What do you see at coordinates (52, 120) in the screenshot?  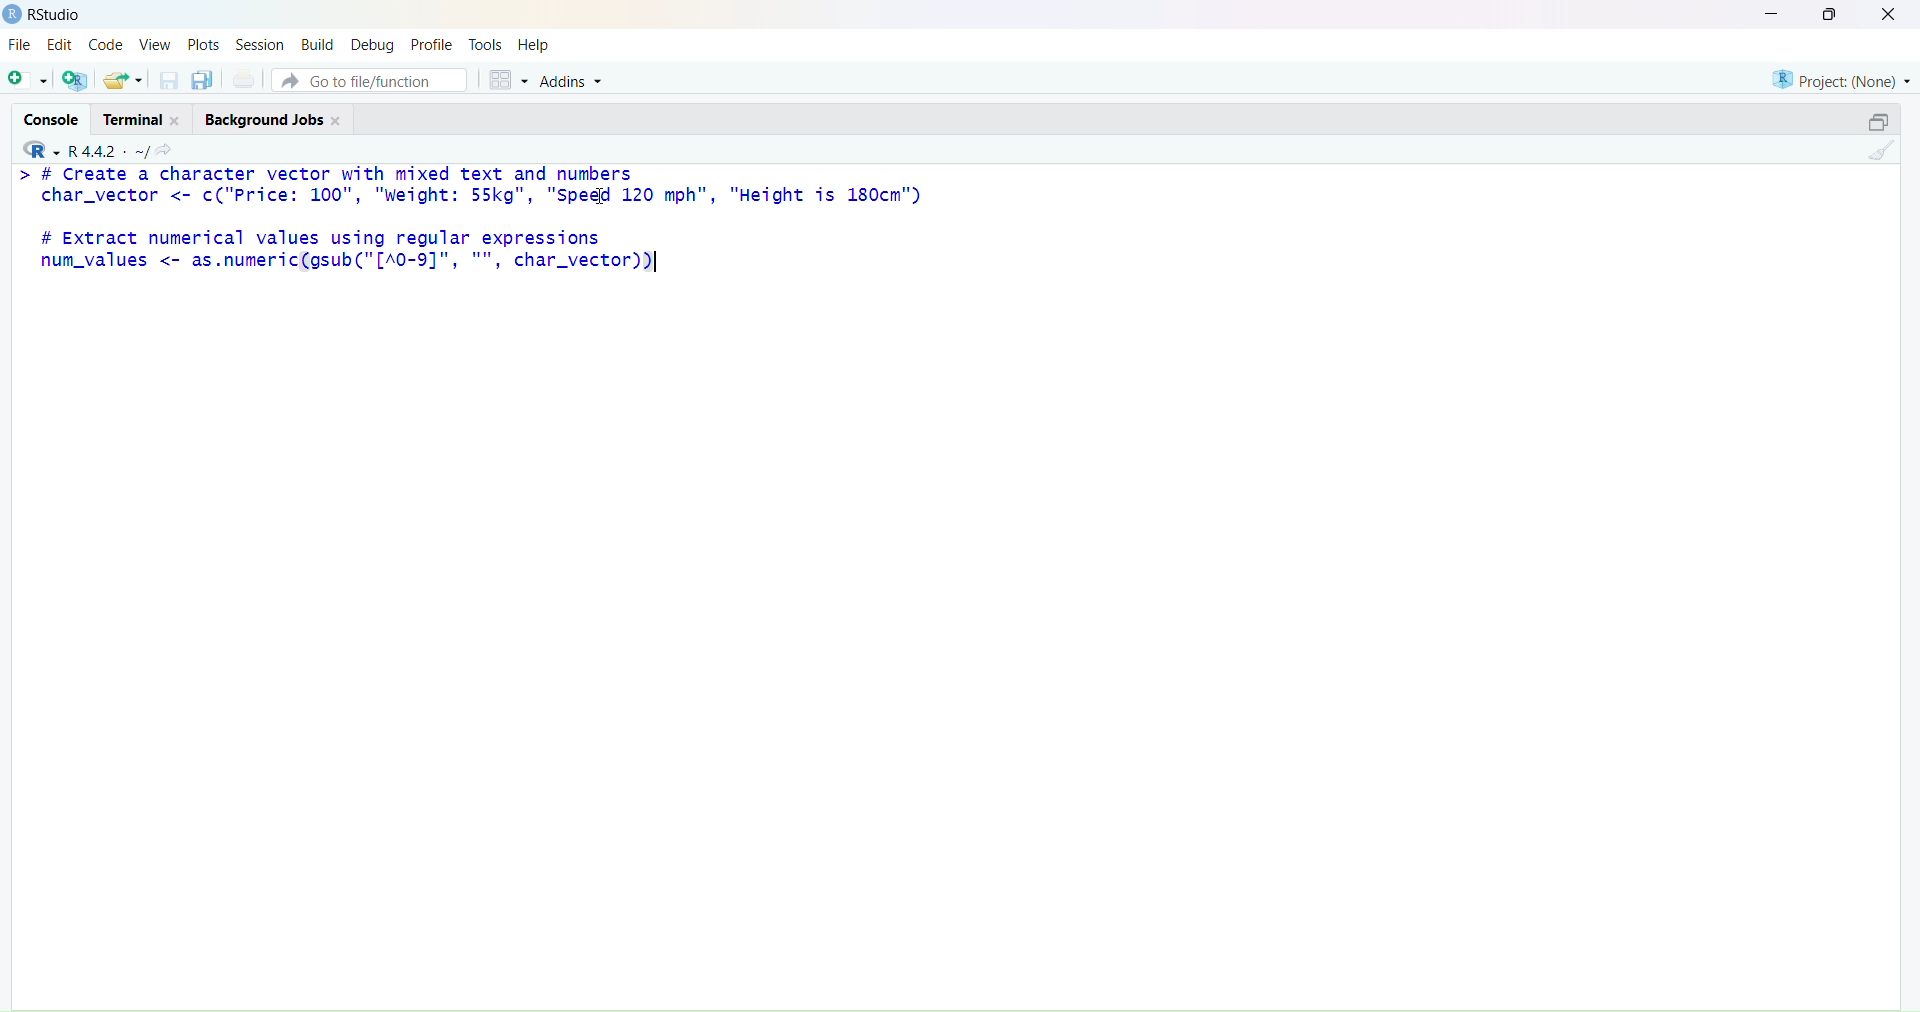 I see `cosole` at bounding box center [52, 120].